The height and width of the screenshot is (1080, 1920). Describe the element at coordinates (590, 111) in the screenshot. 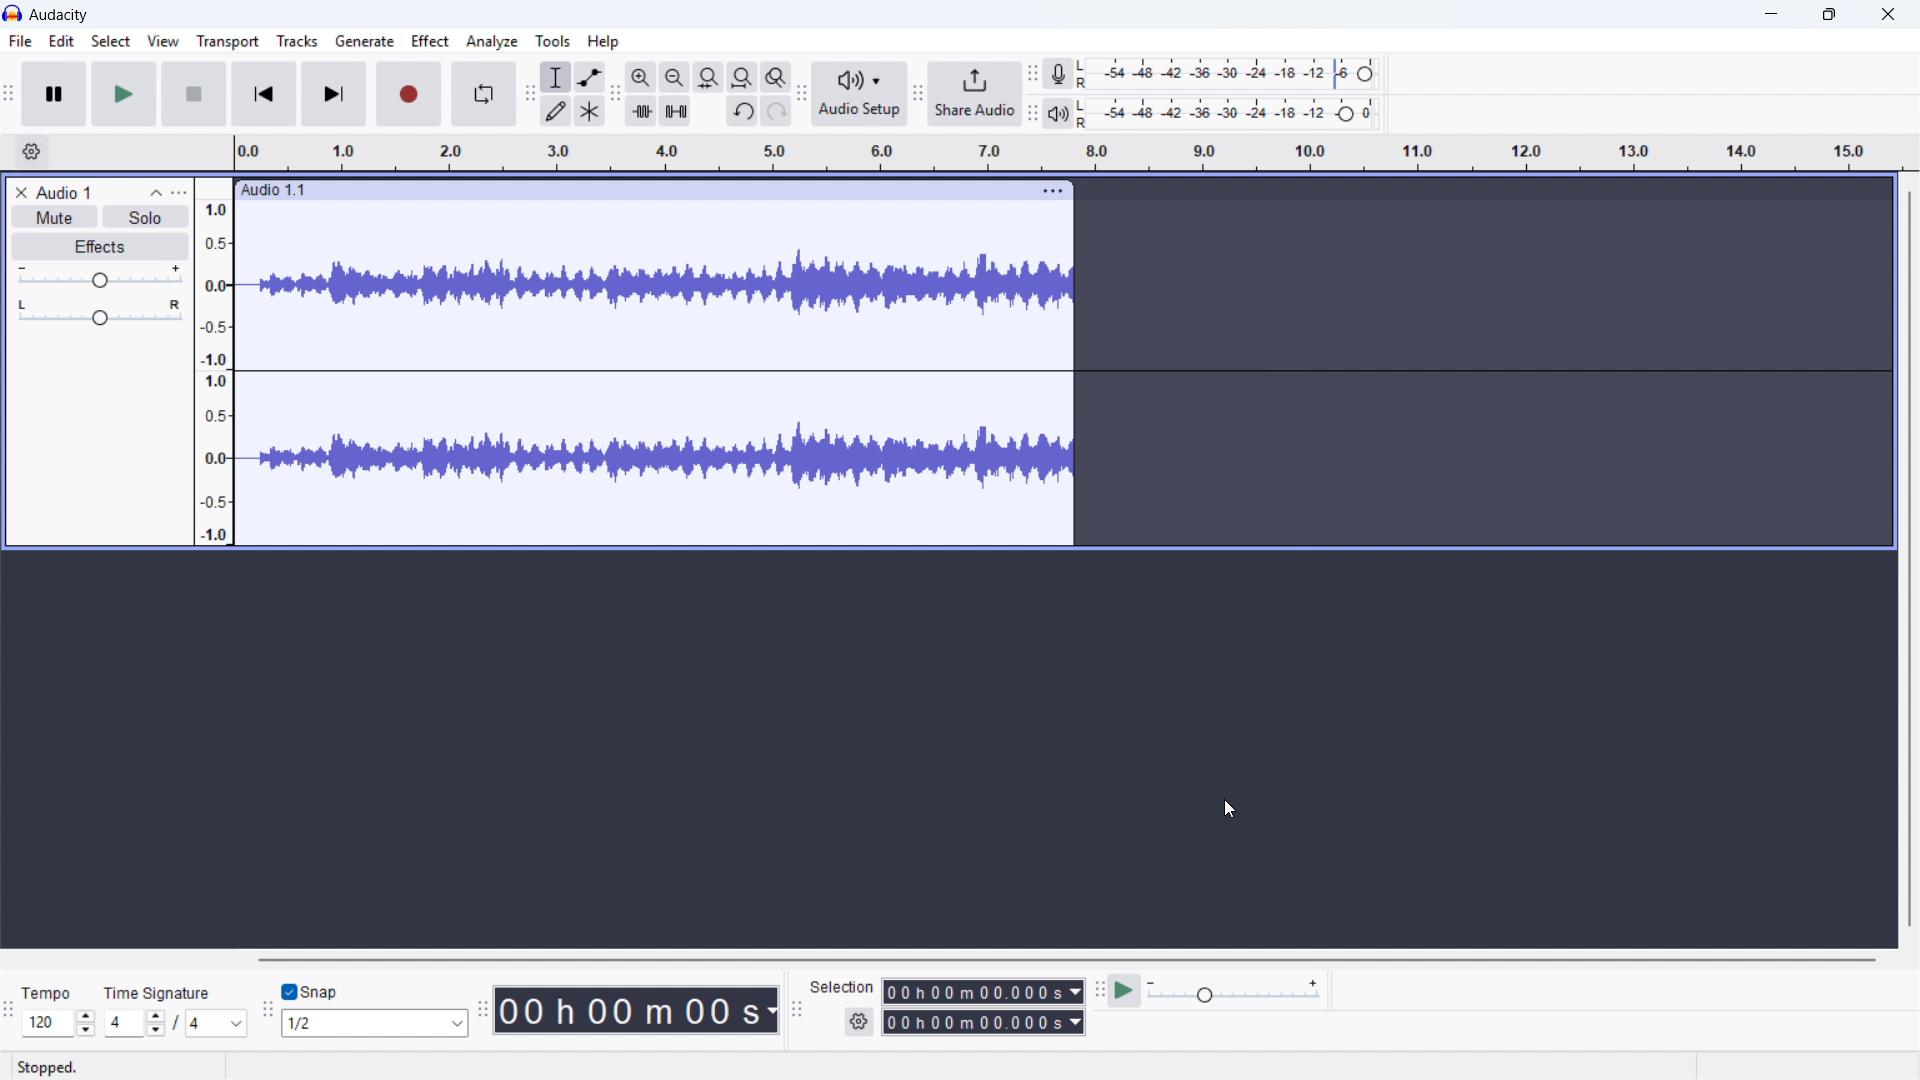

I see `Multi - tool ` at that location.